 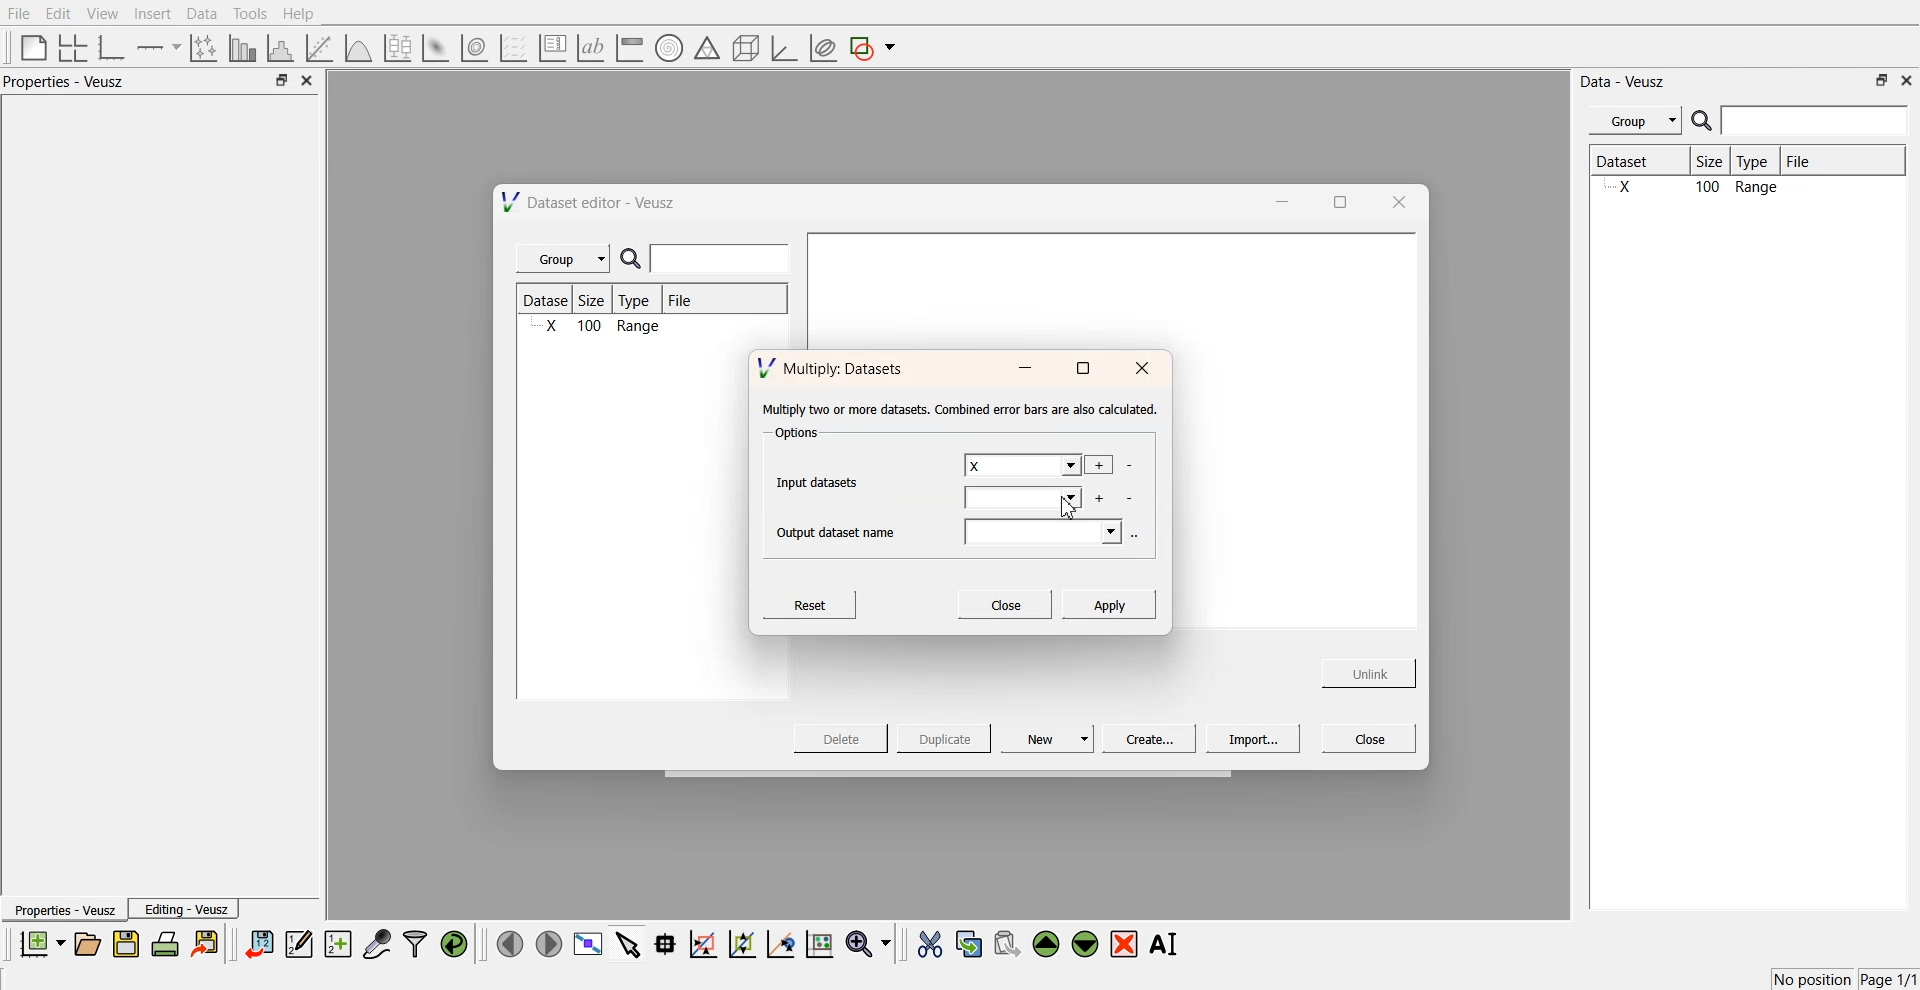 What do you see at coordinates (150, 14) in the screenshot?
I see `Insert` at bounding box center [150, 14].